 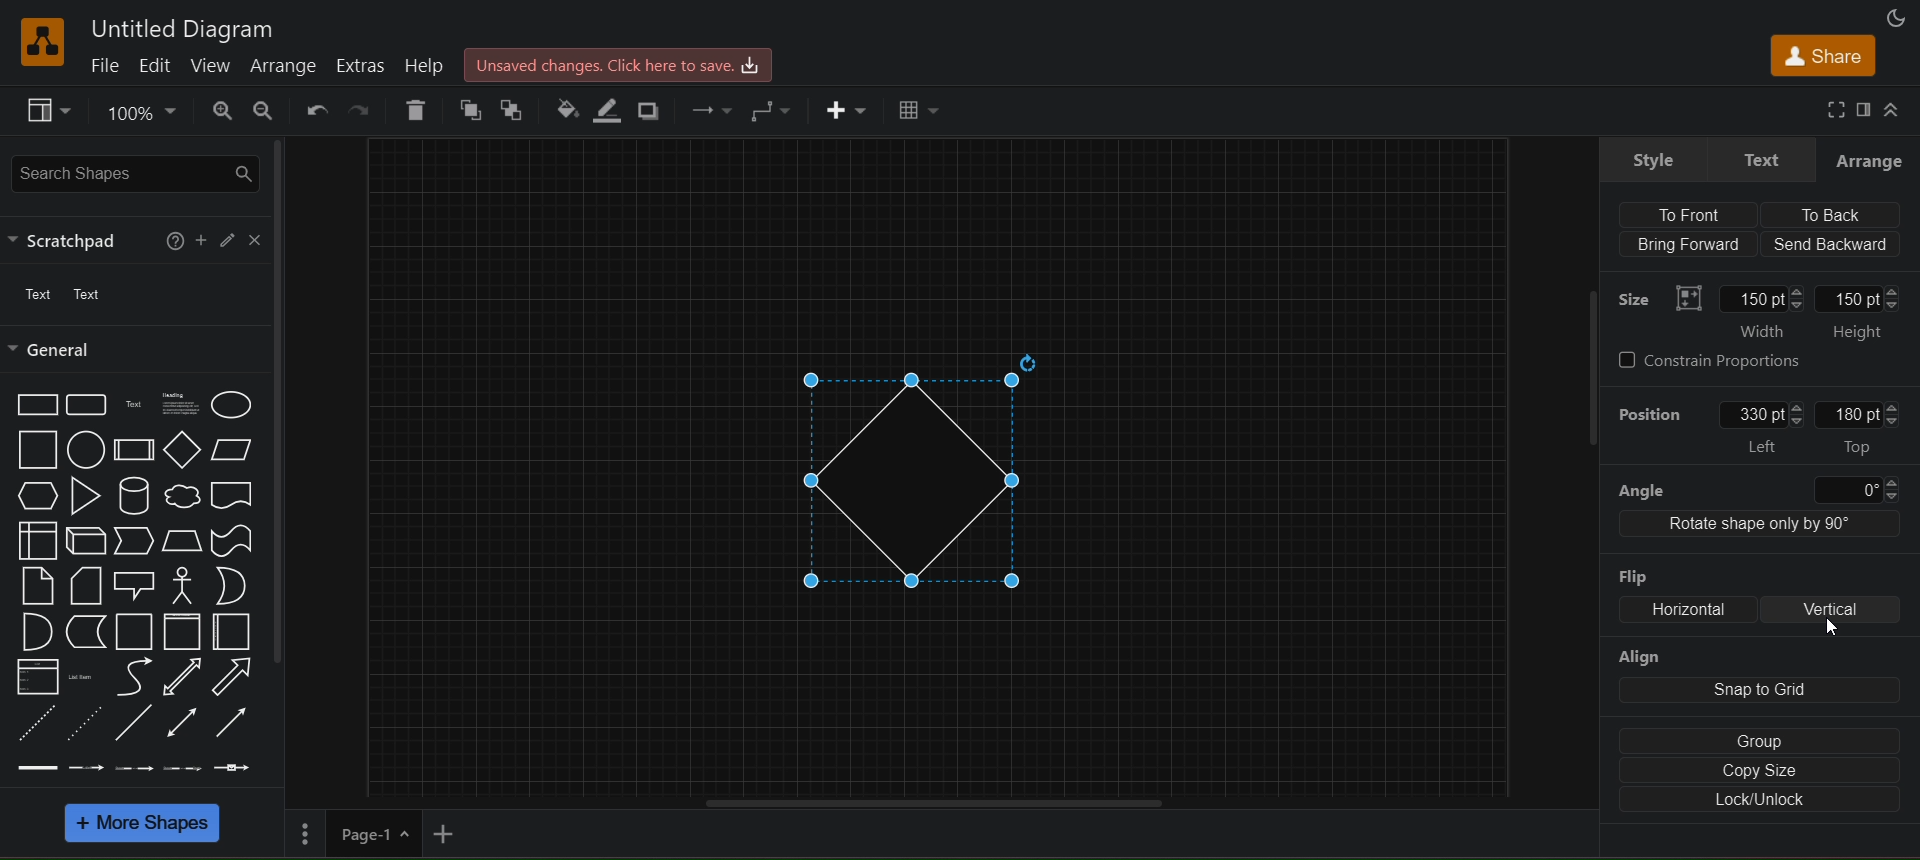 I want to click on step, so click(x=135, y=540).